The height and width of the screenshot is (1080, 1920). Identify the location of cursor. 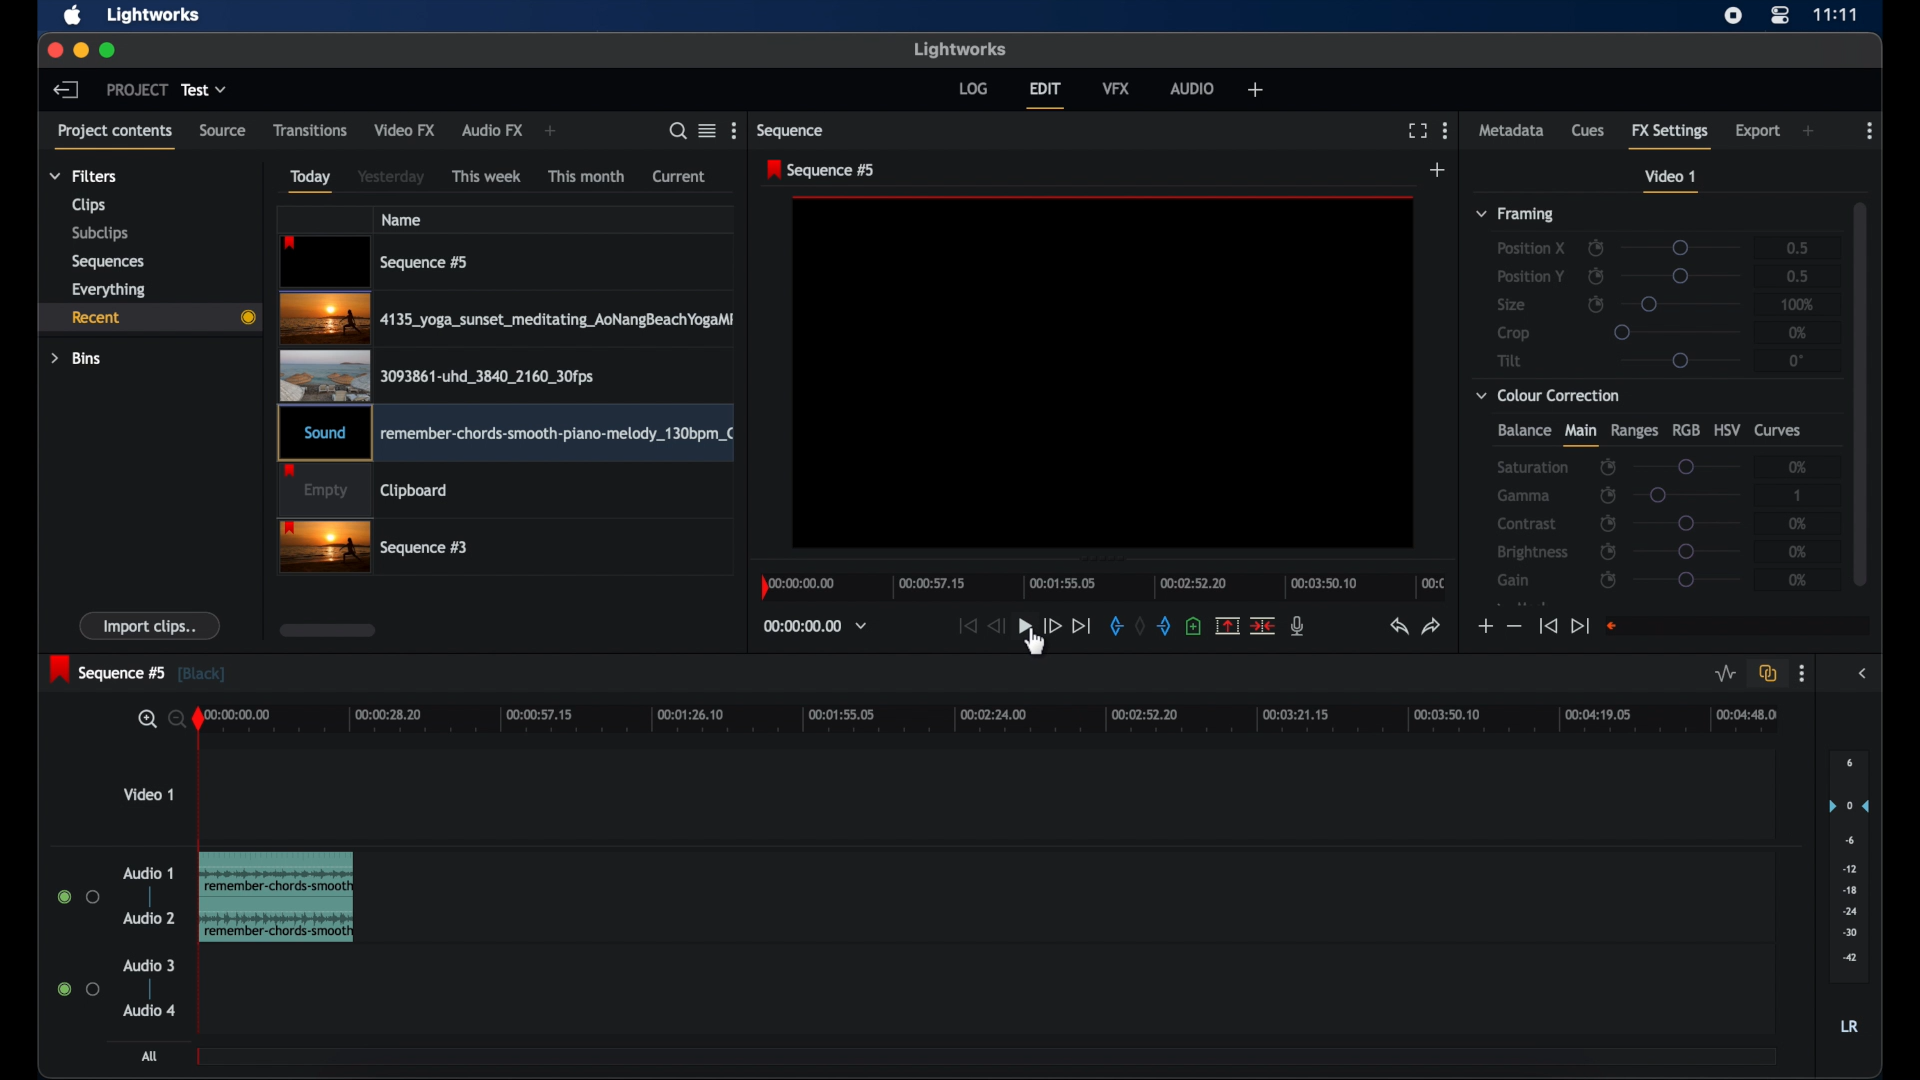
(1034, 652).